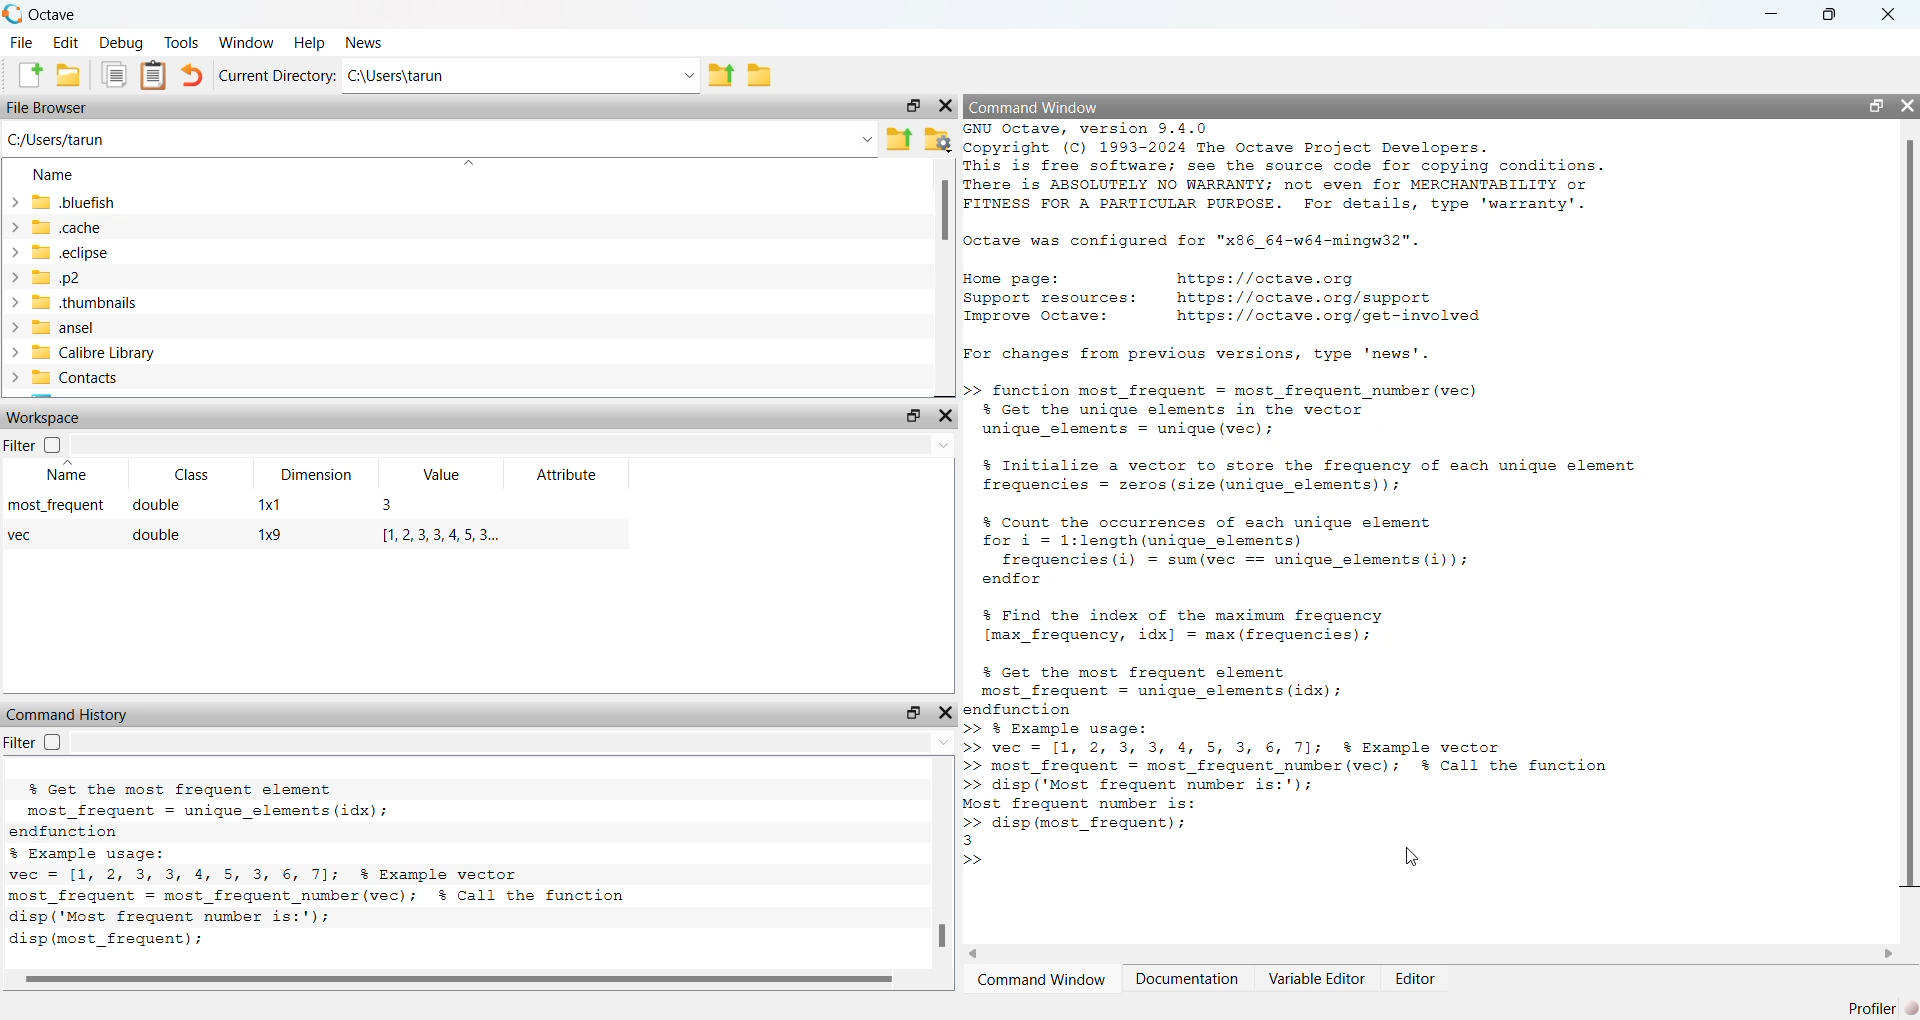 The height and width of the screenshot is (1020, 1920). Describe the element at coordinates (364, 43) in the screenshot. I see `News` at that location.